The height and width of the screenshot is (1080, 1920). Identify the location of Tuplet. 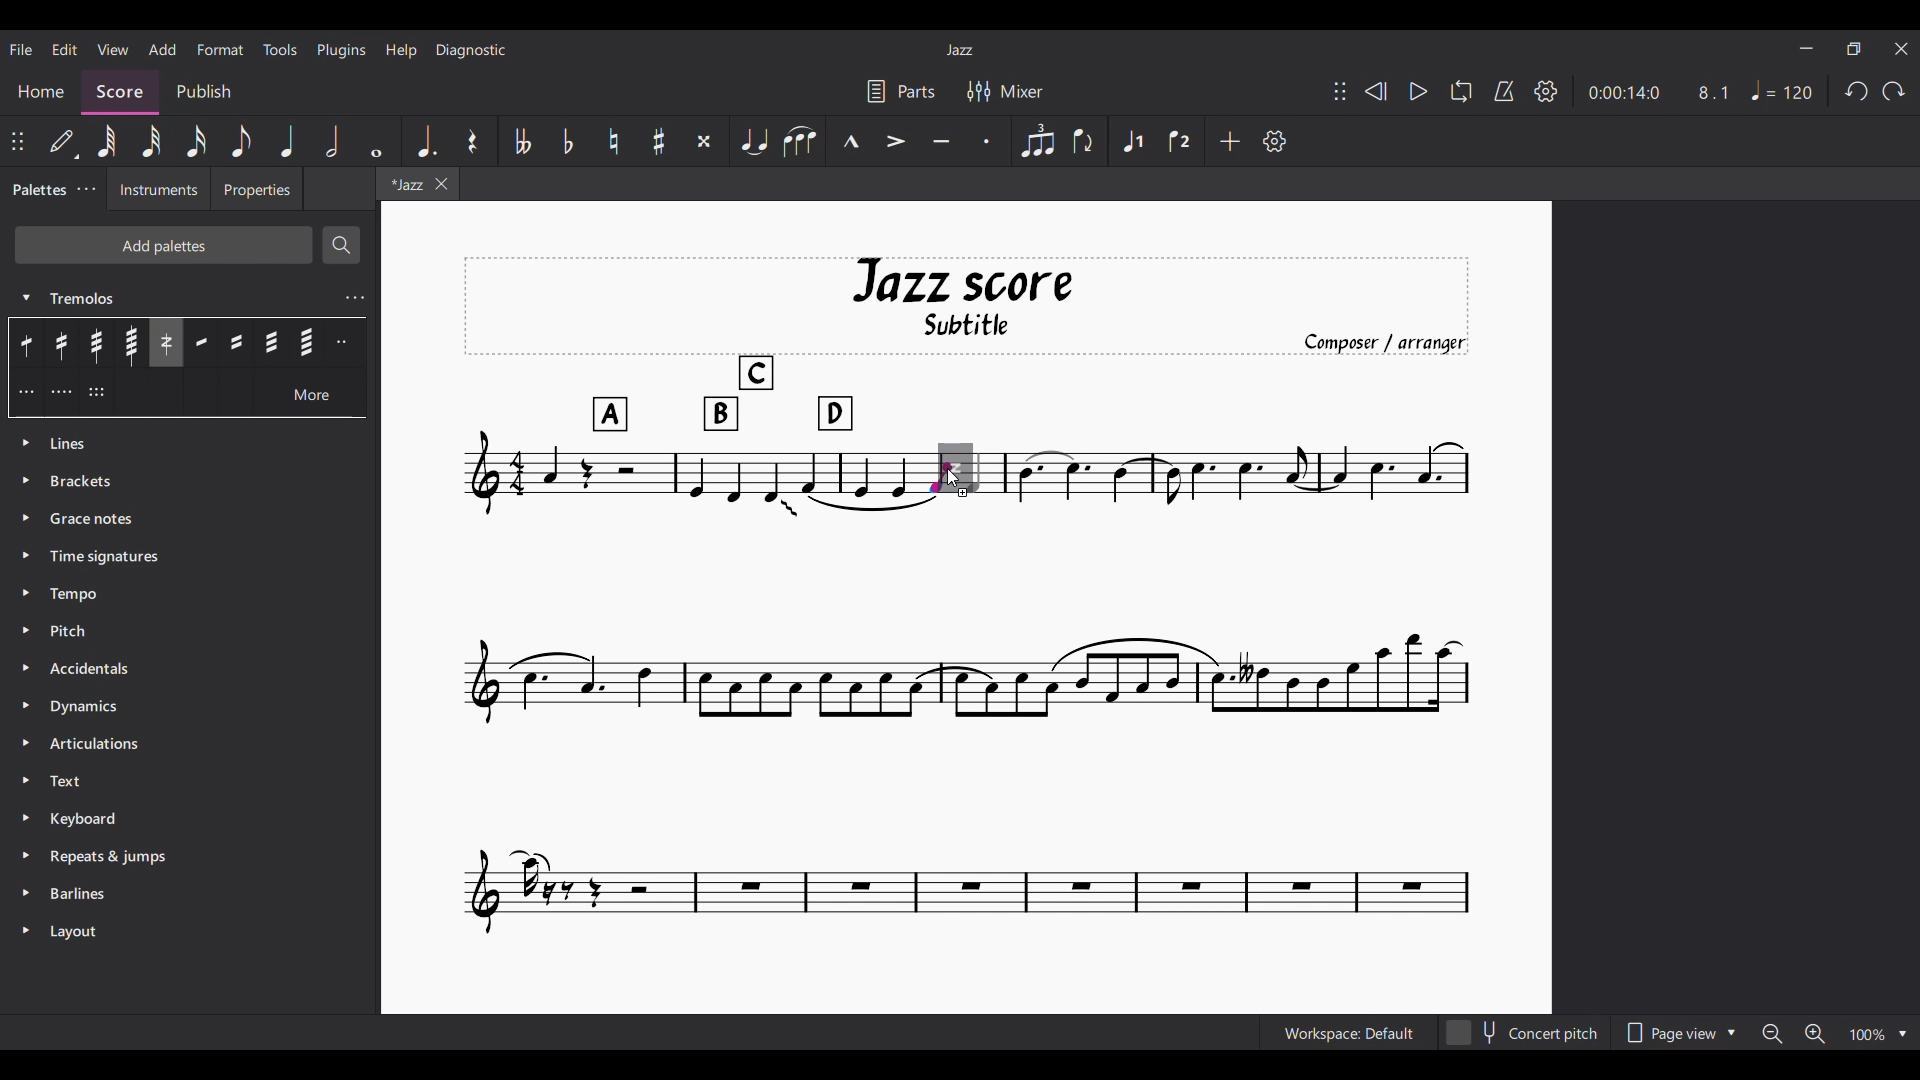
(1038, 140).